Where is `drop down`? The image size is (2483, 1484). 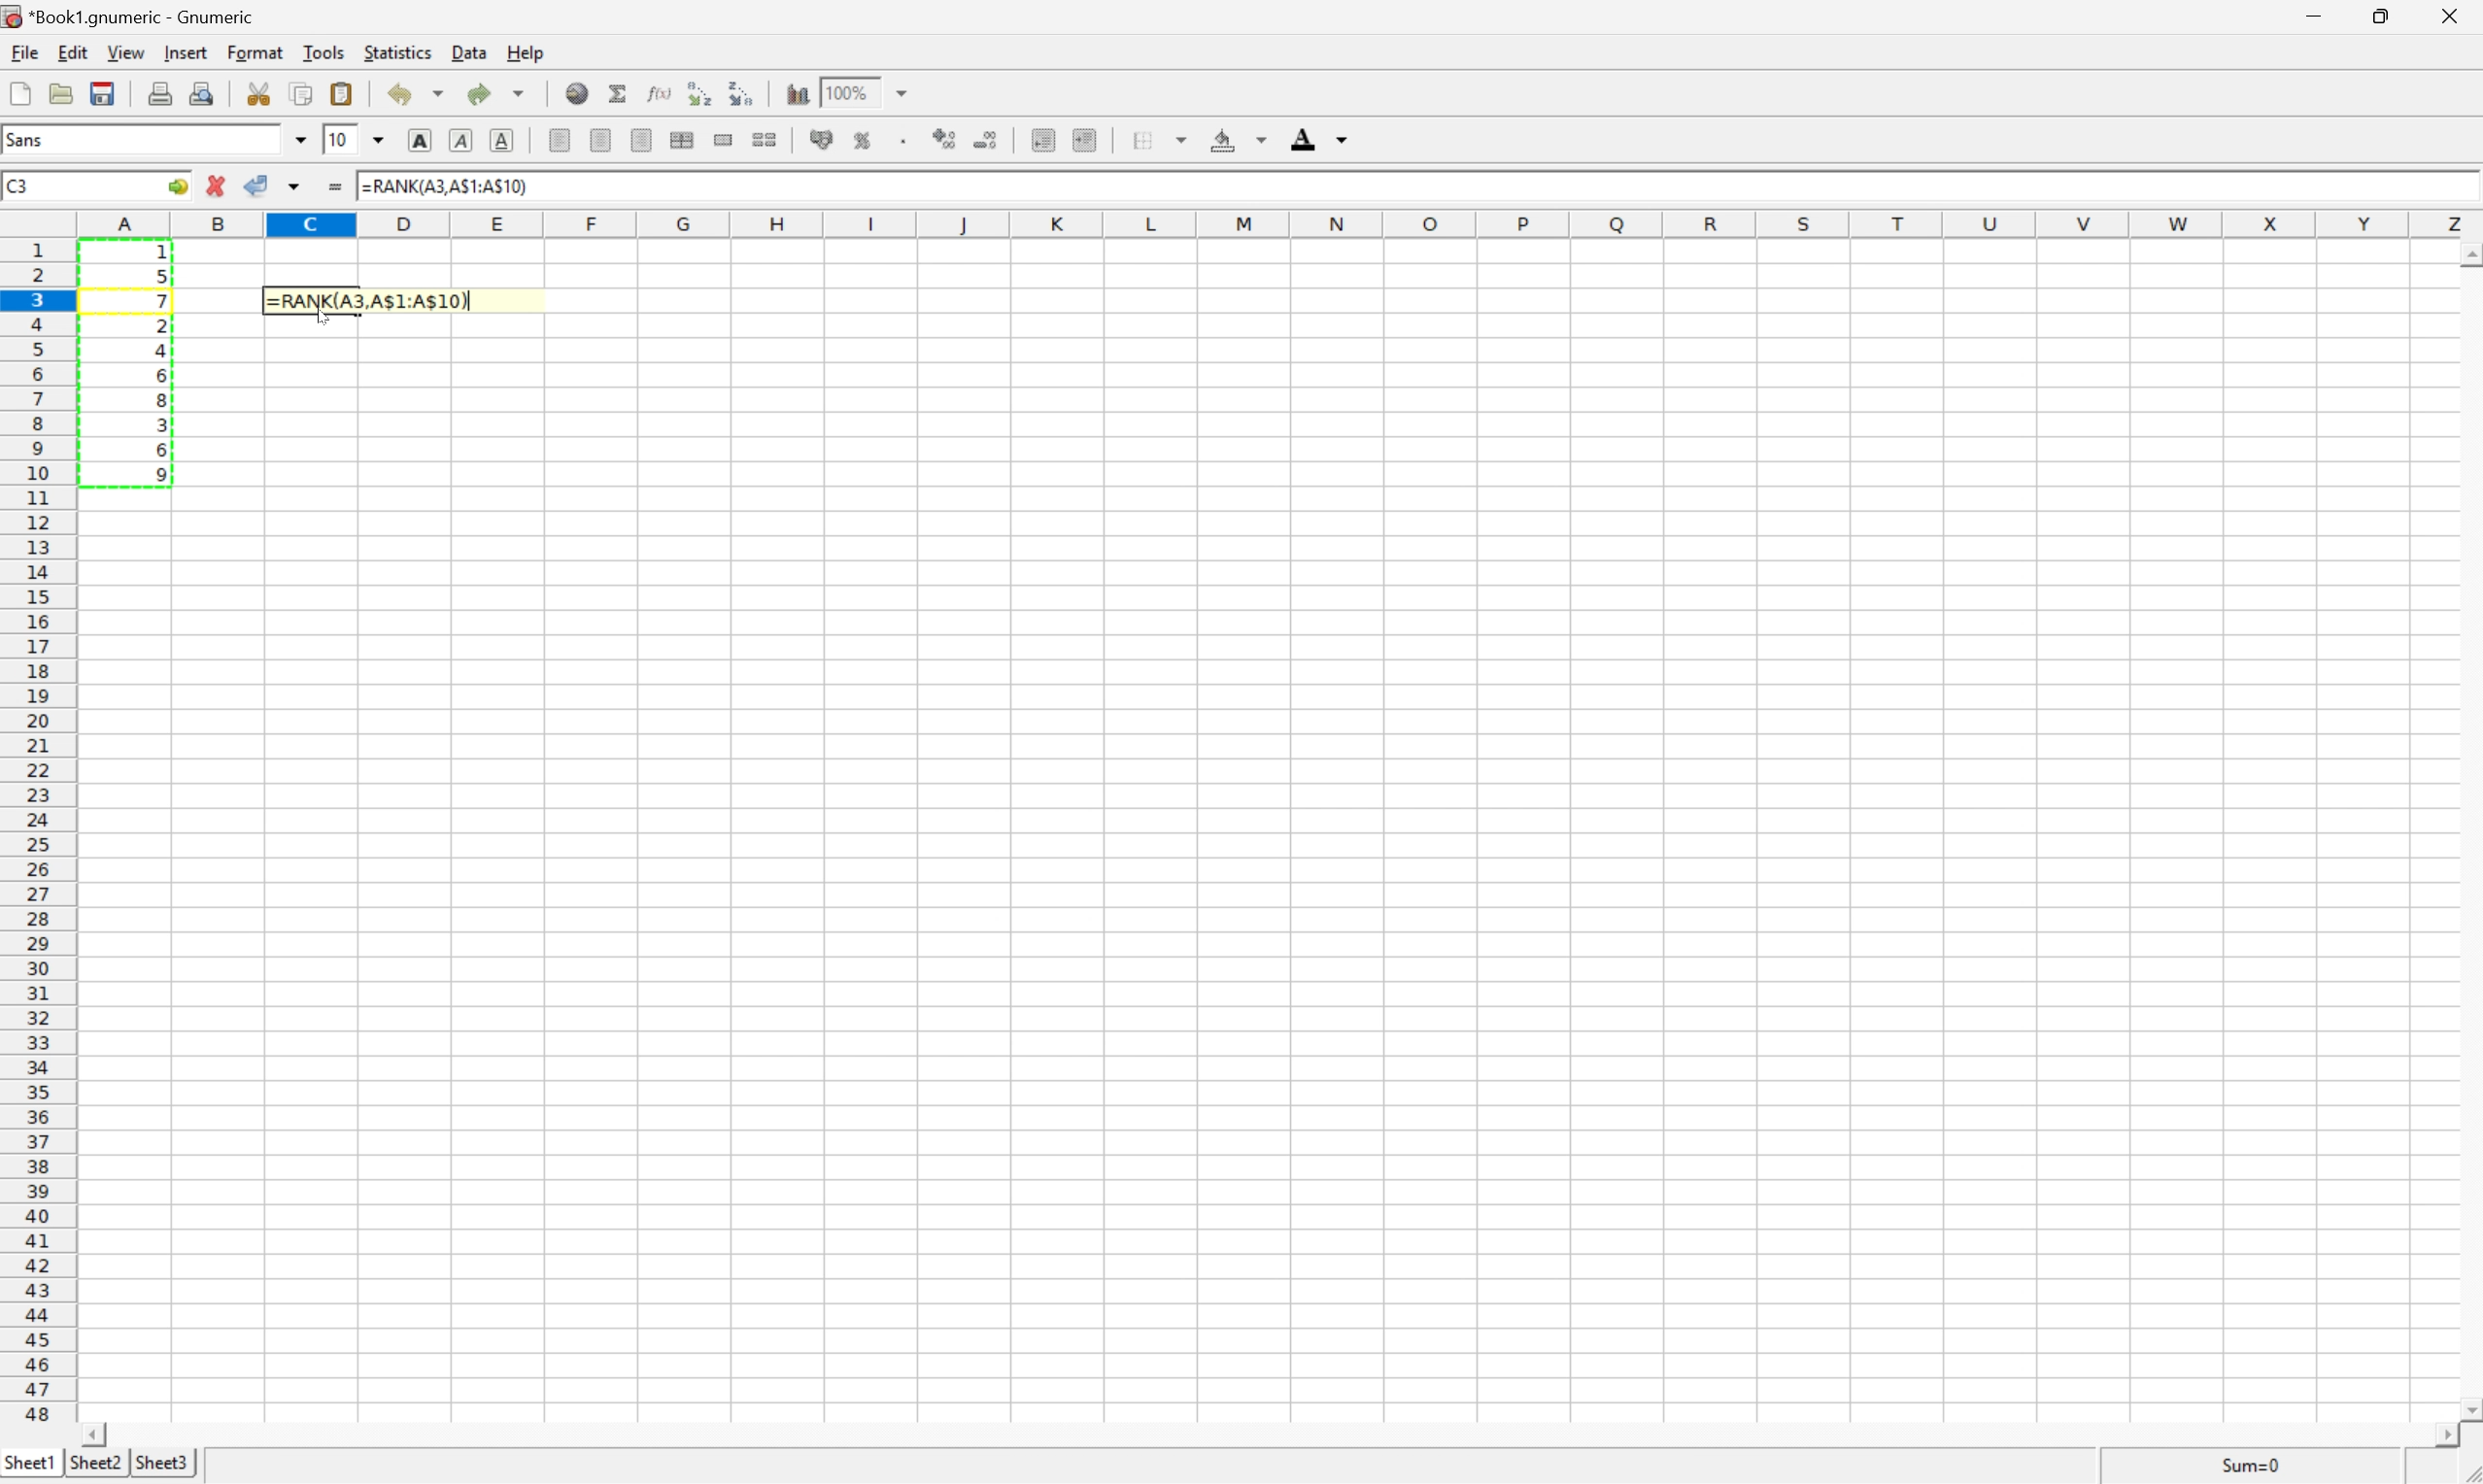
drop down is located at coordinates (300, 141).